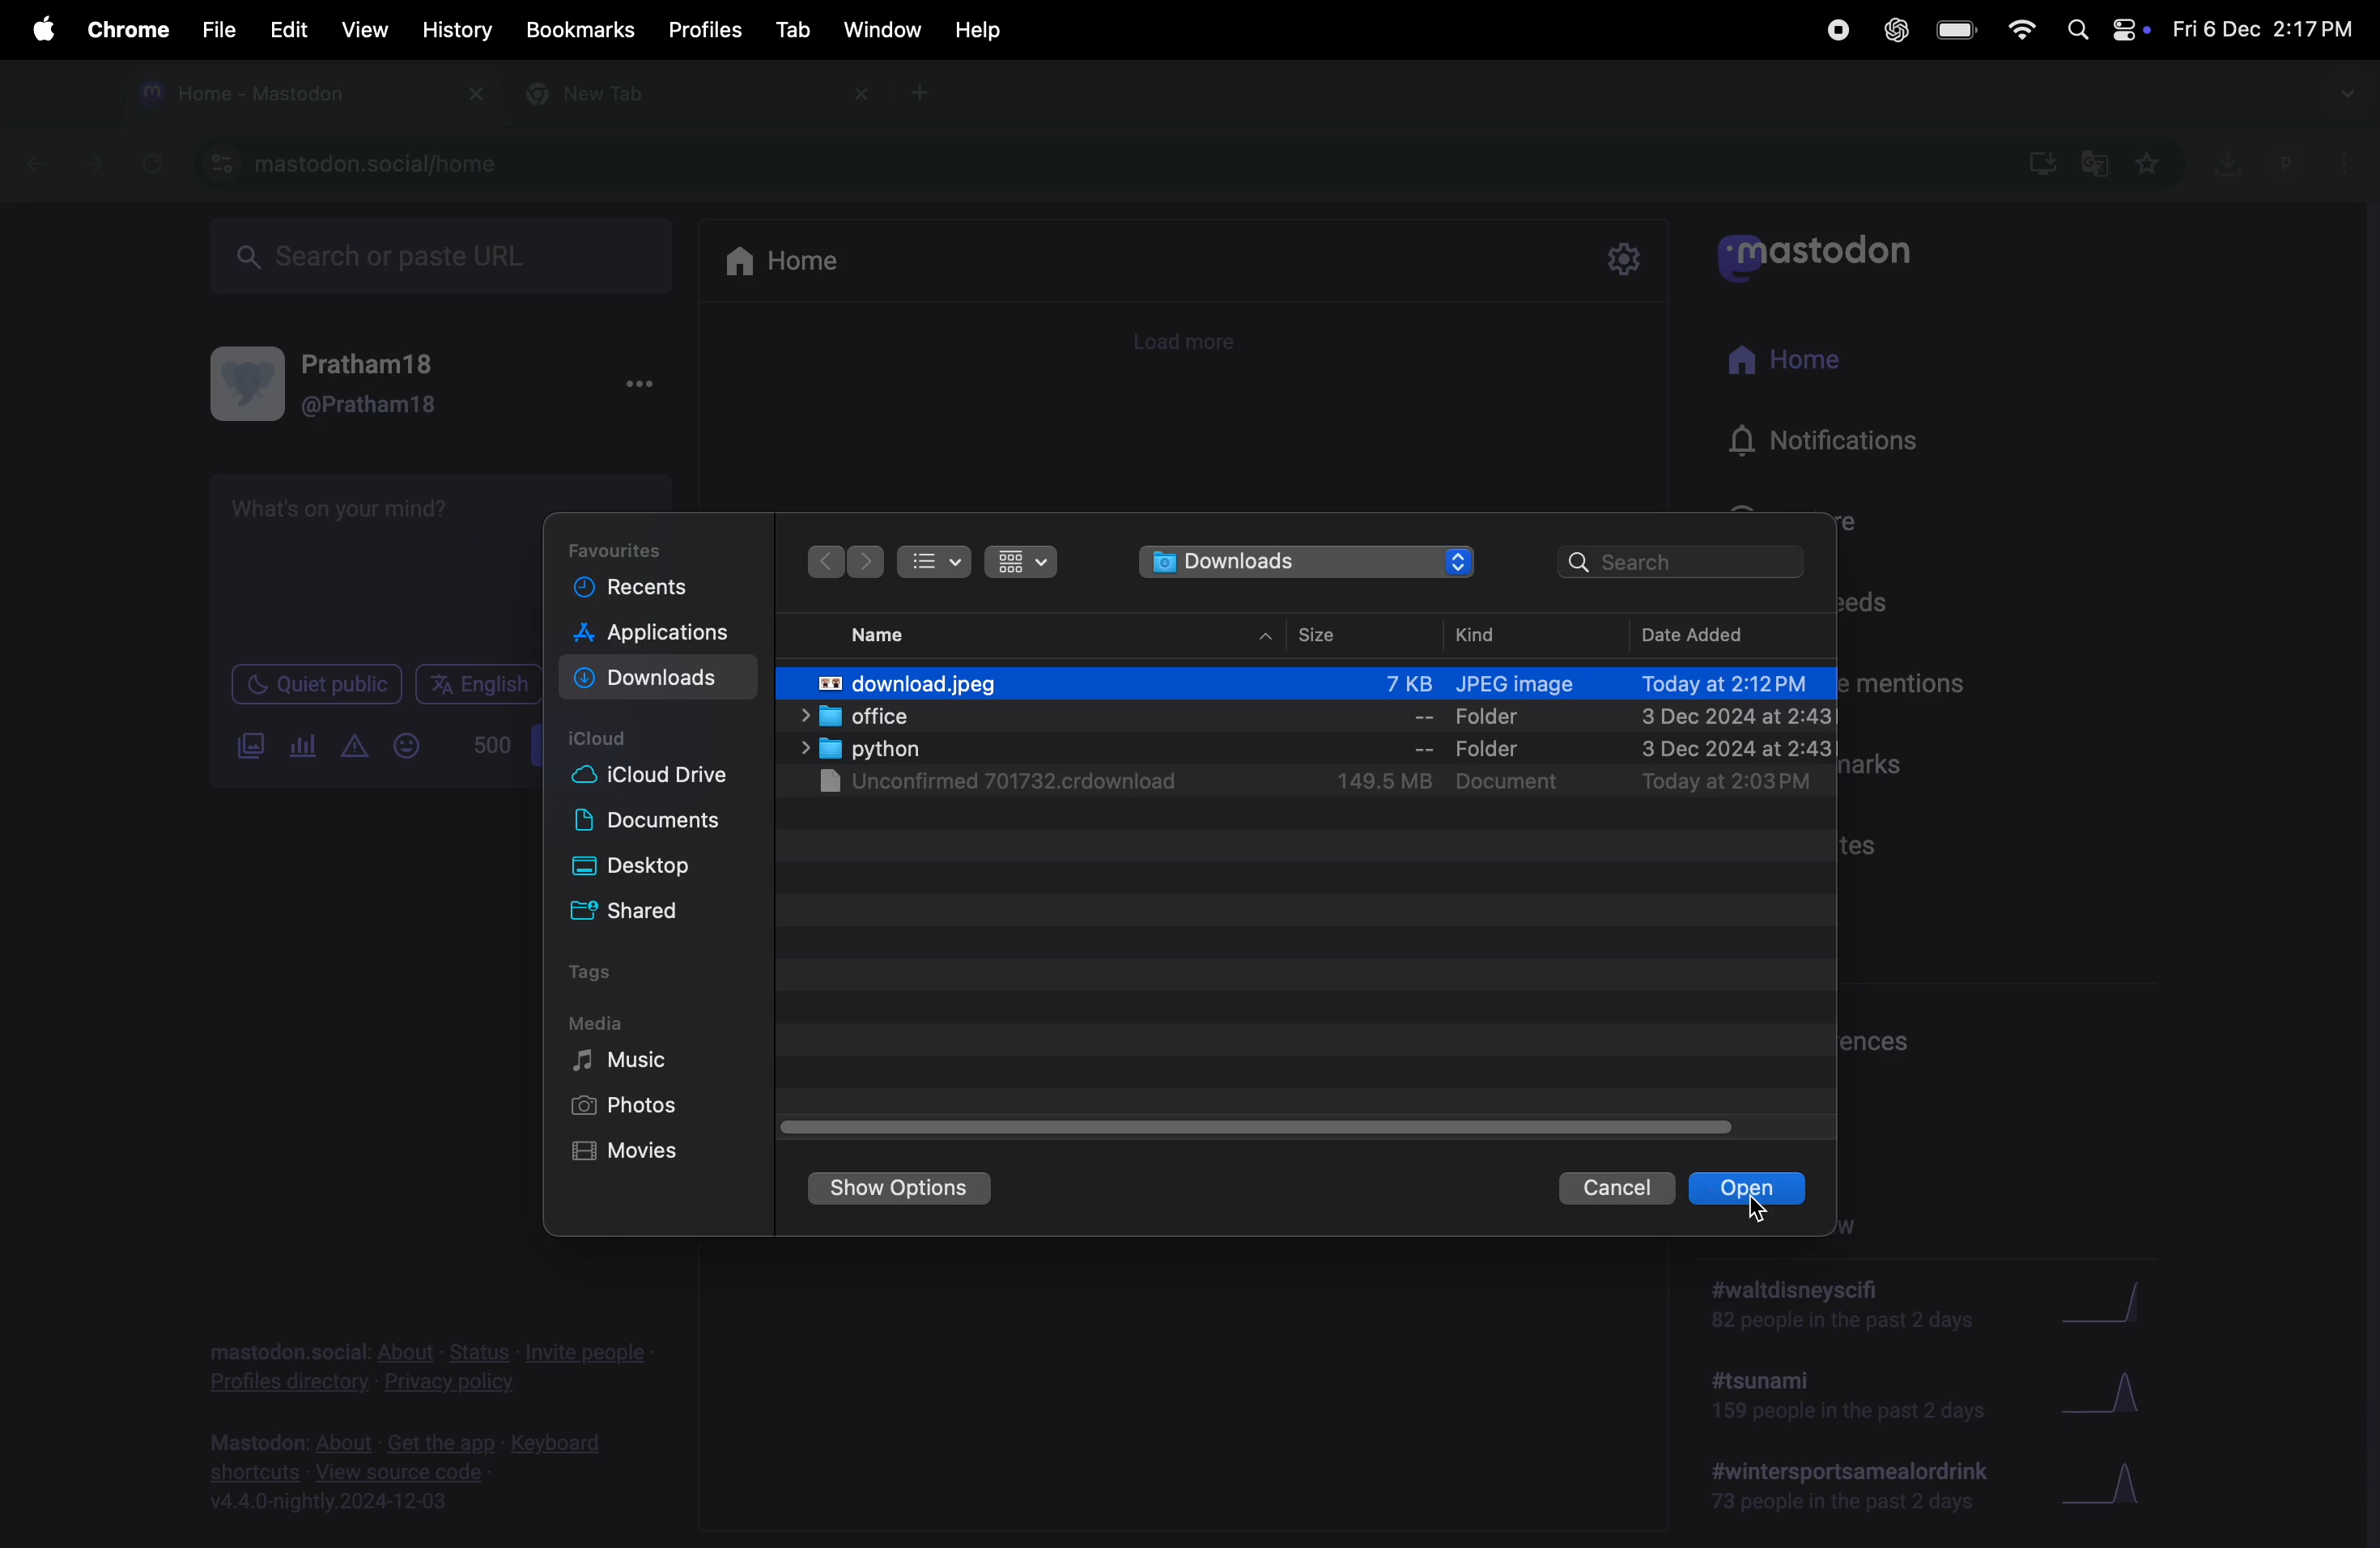 The image size is (2380, 1548). I want to click on window, so click(884, 32).